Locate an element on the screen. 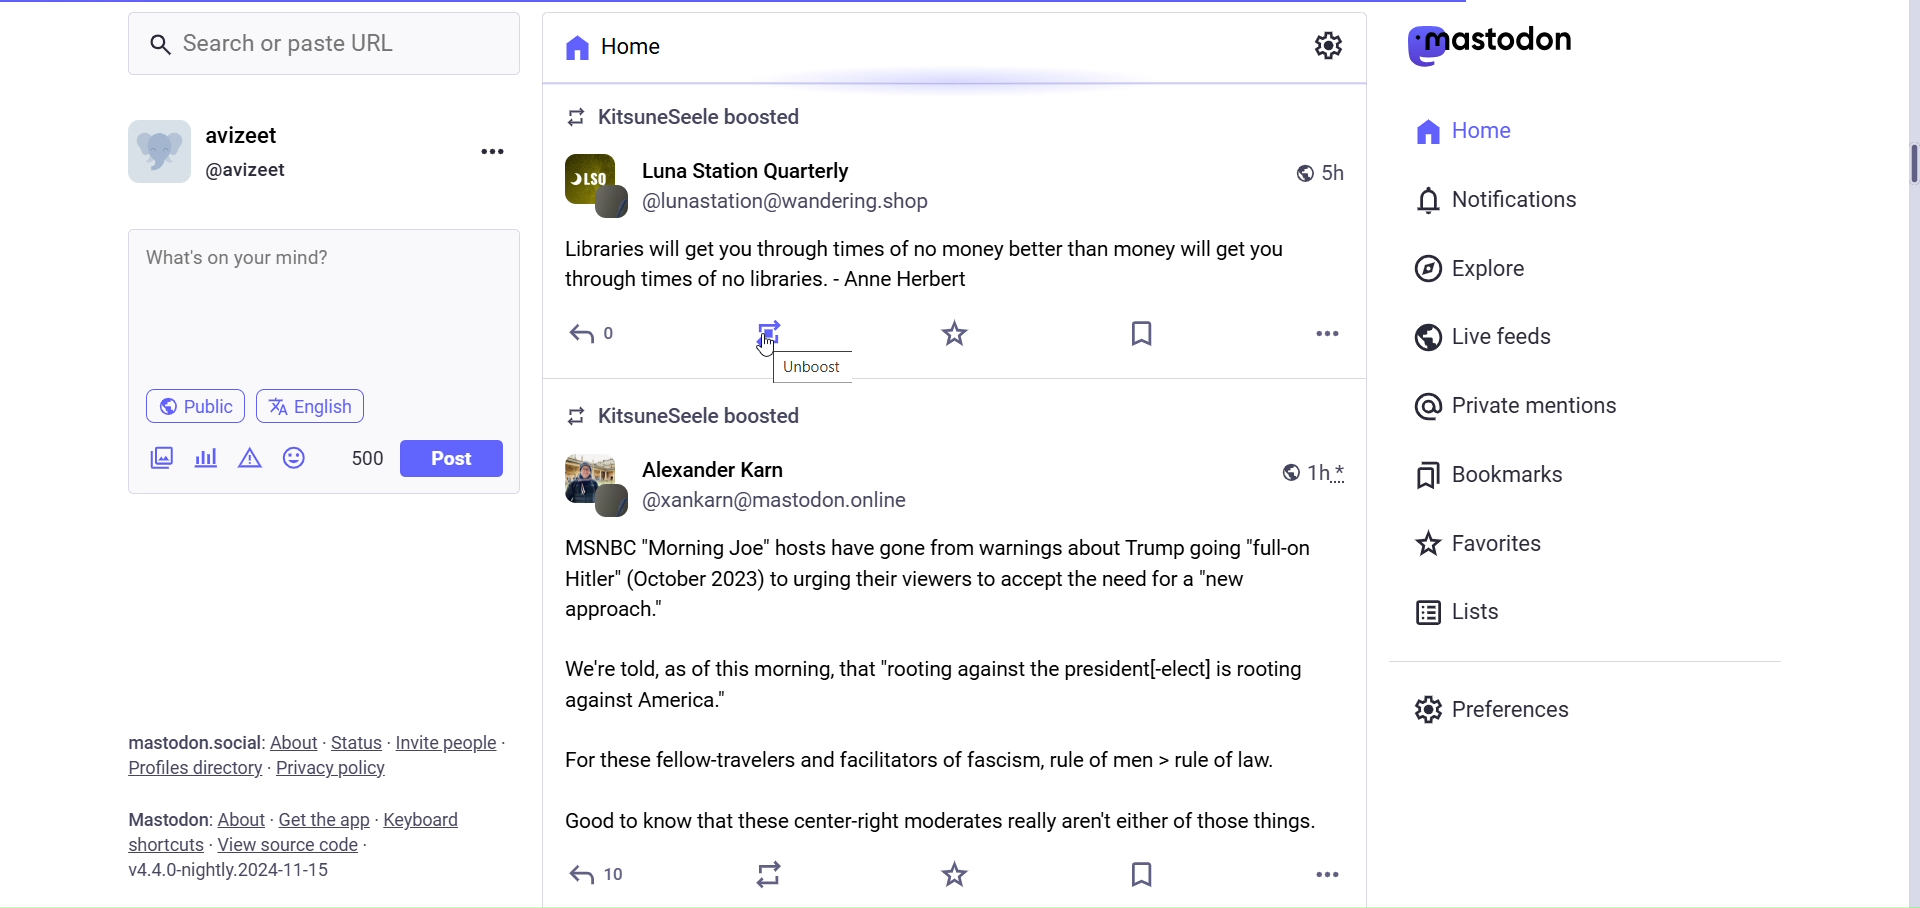 This screenshot has width=1920, height=908. Reply is located at coordinates (593, 335).